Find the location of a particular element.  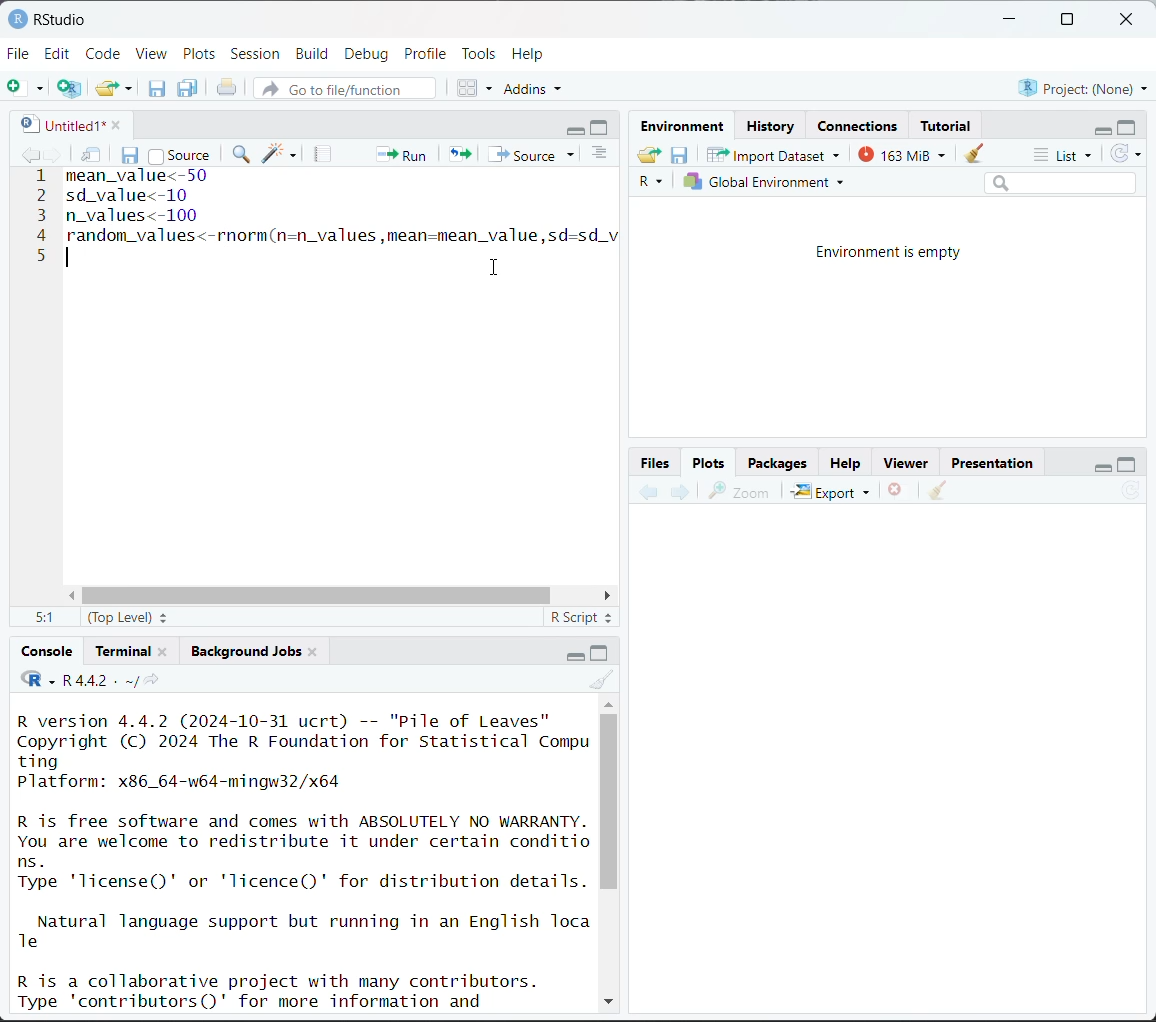

show document outline is located at coordinates (603, 155).